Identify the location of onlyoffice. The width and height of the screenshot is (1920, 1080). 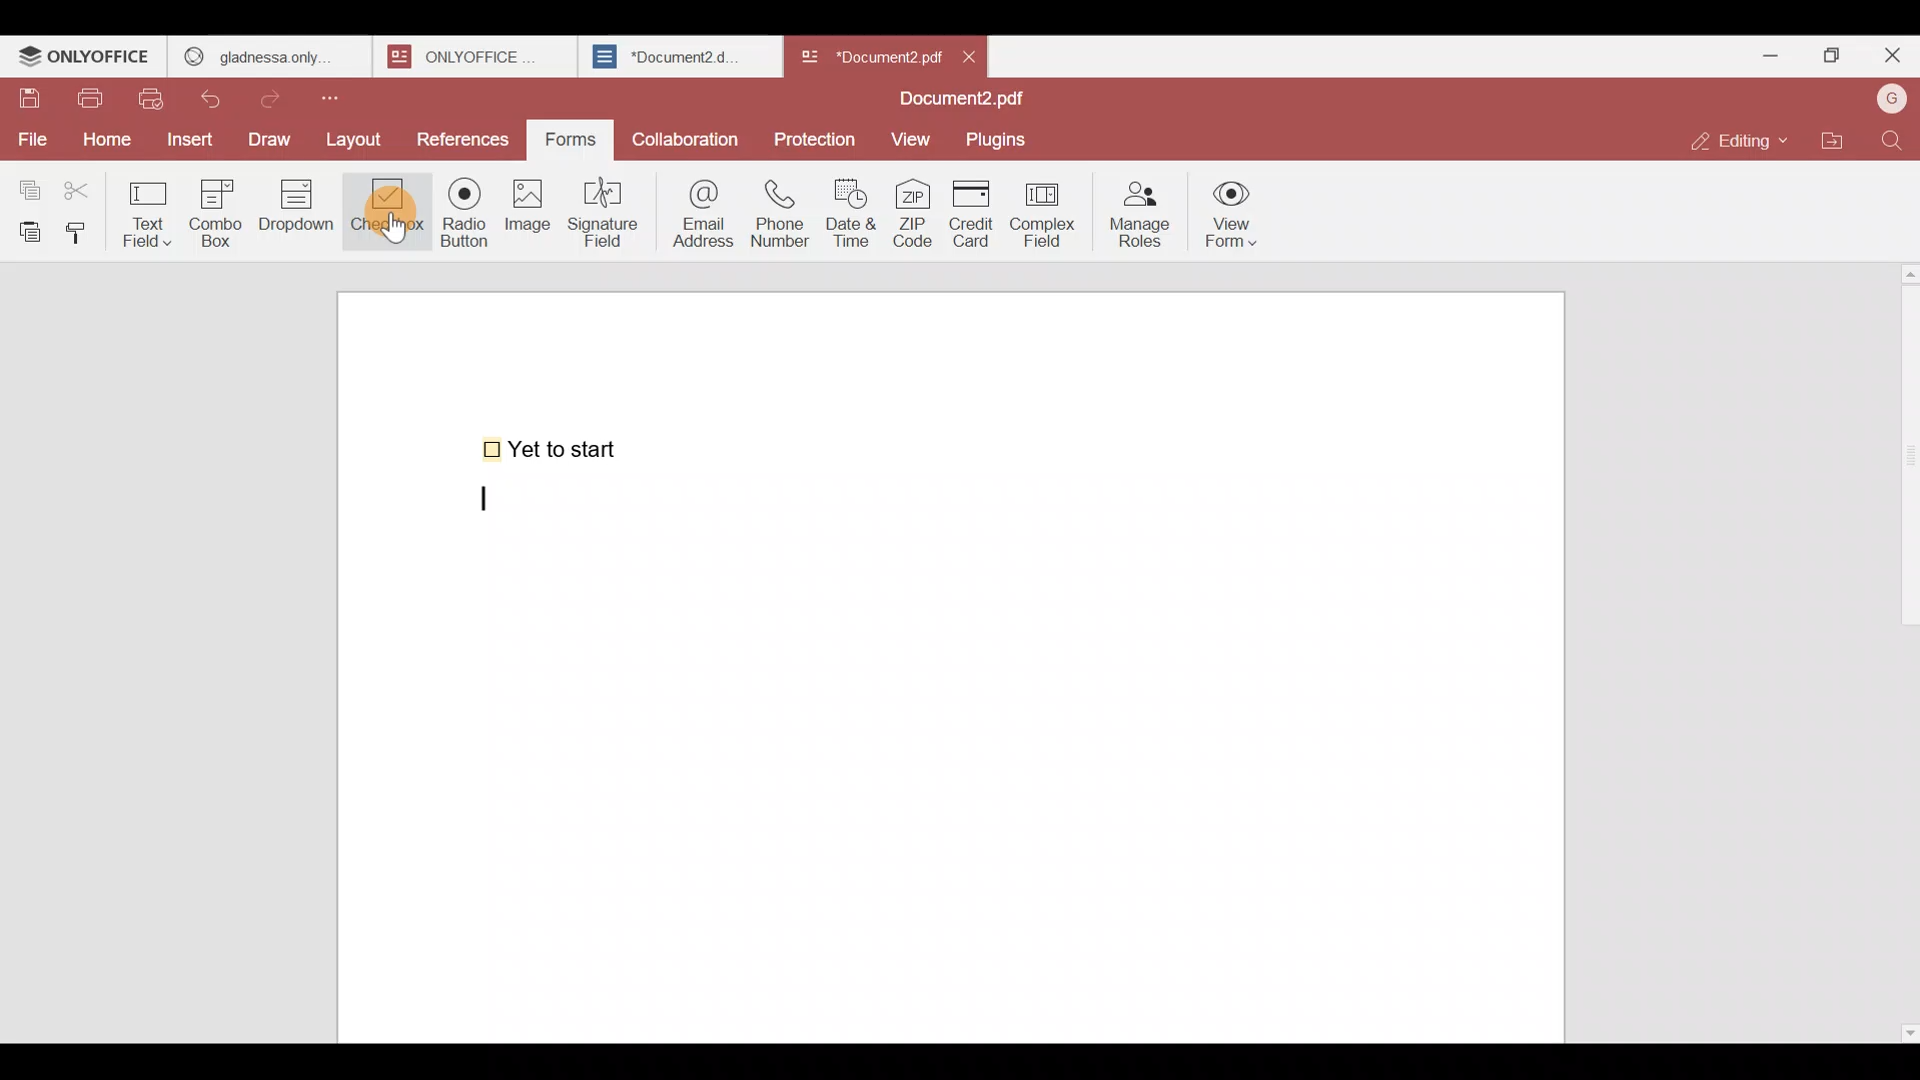
(468, 56).